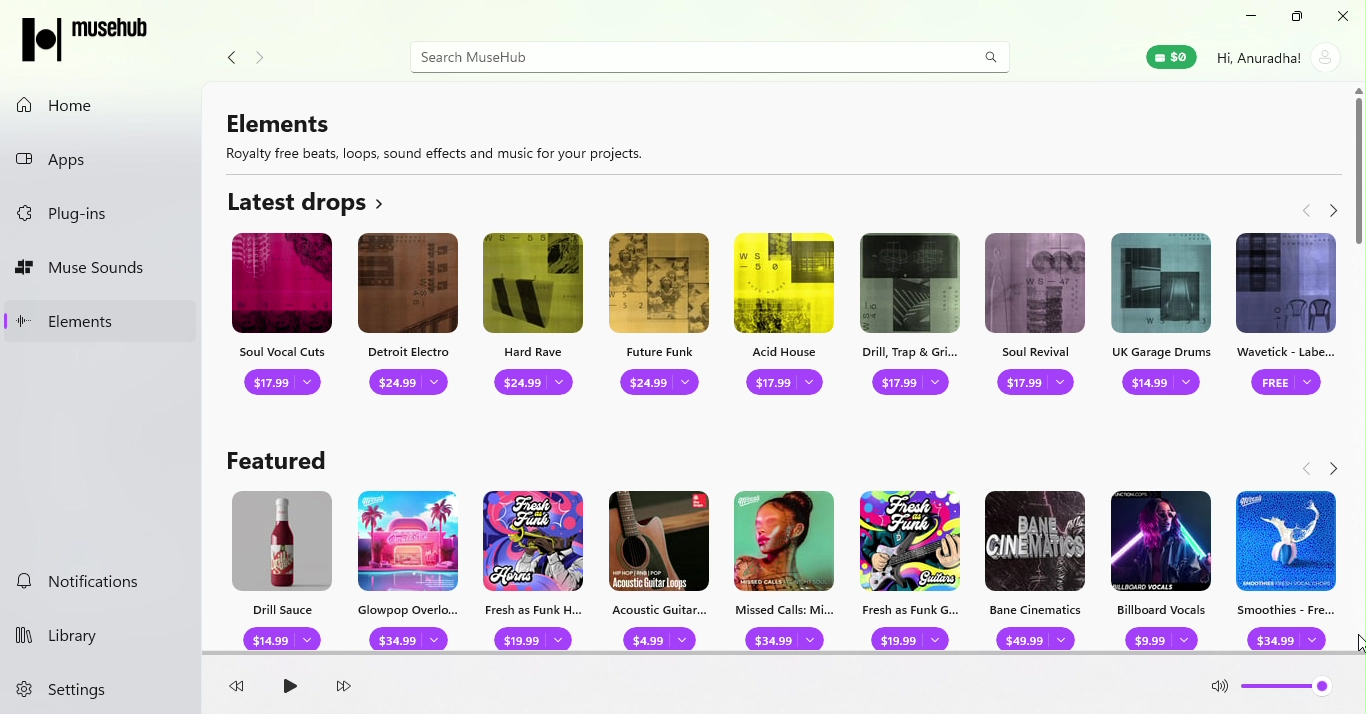 The height and width of the screenshot is (714, 1366). I want to click on play, so click(288, 688).